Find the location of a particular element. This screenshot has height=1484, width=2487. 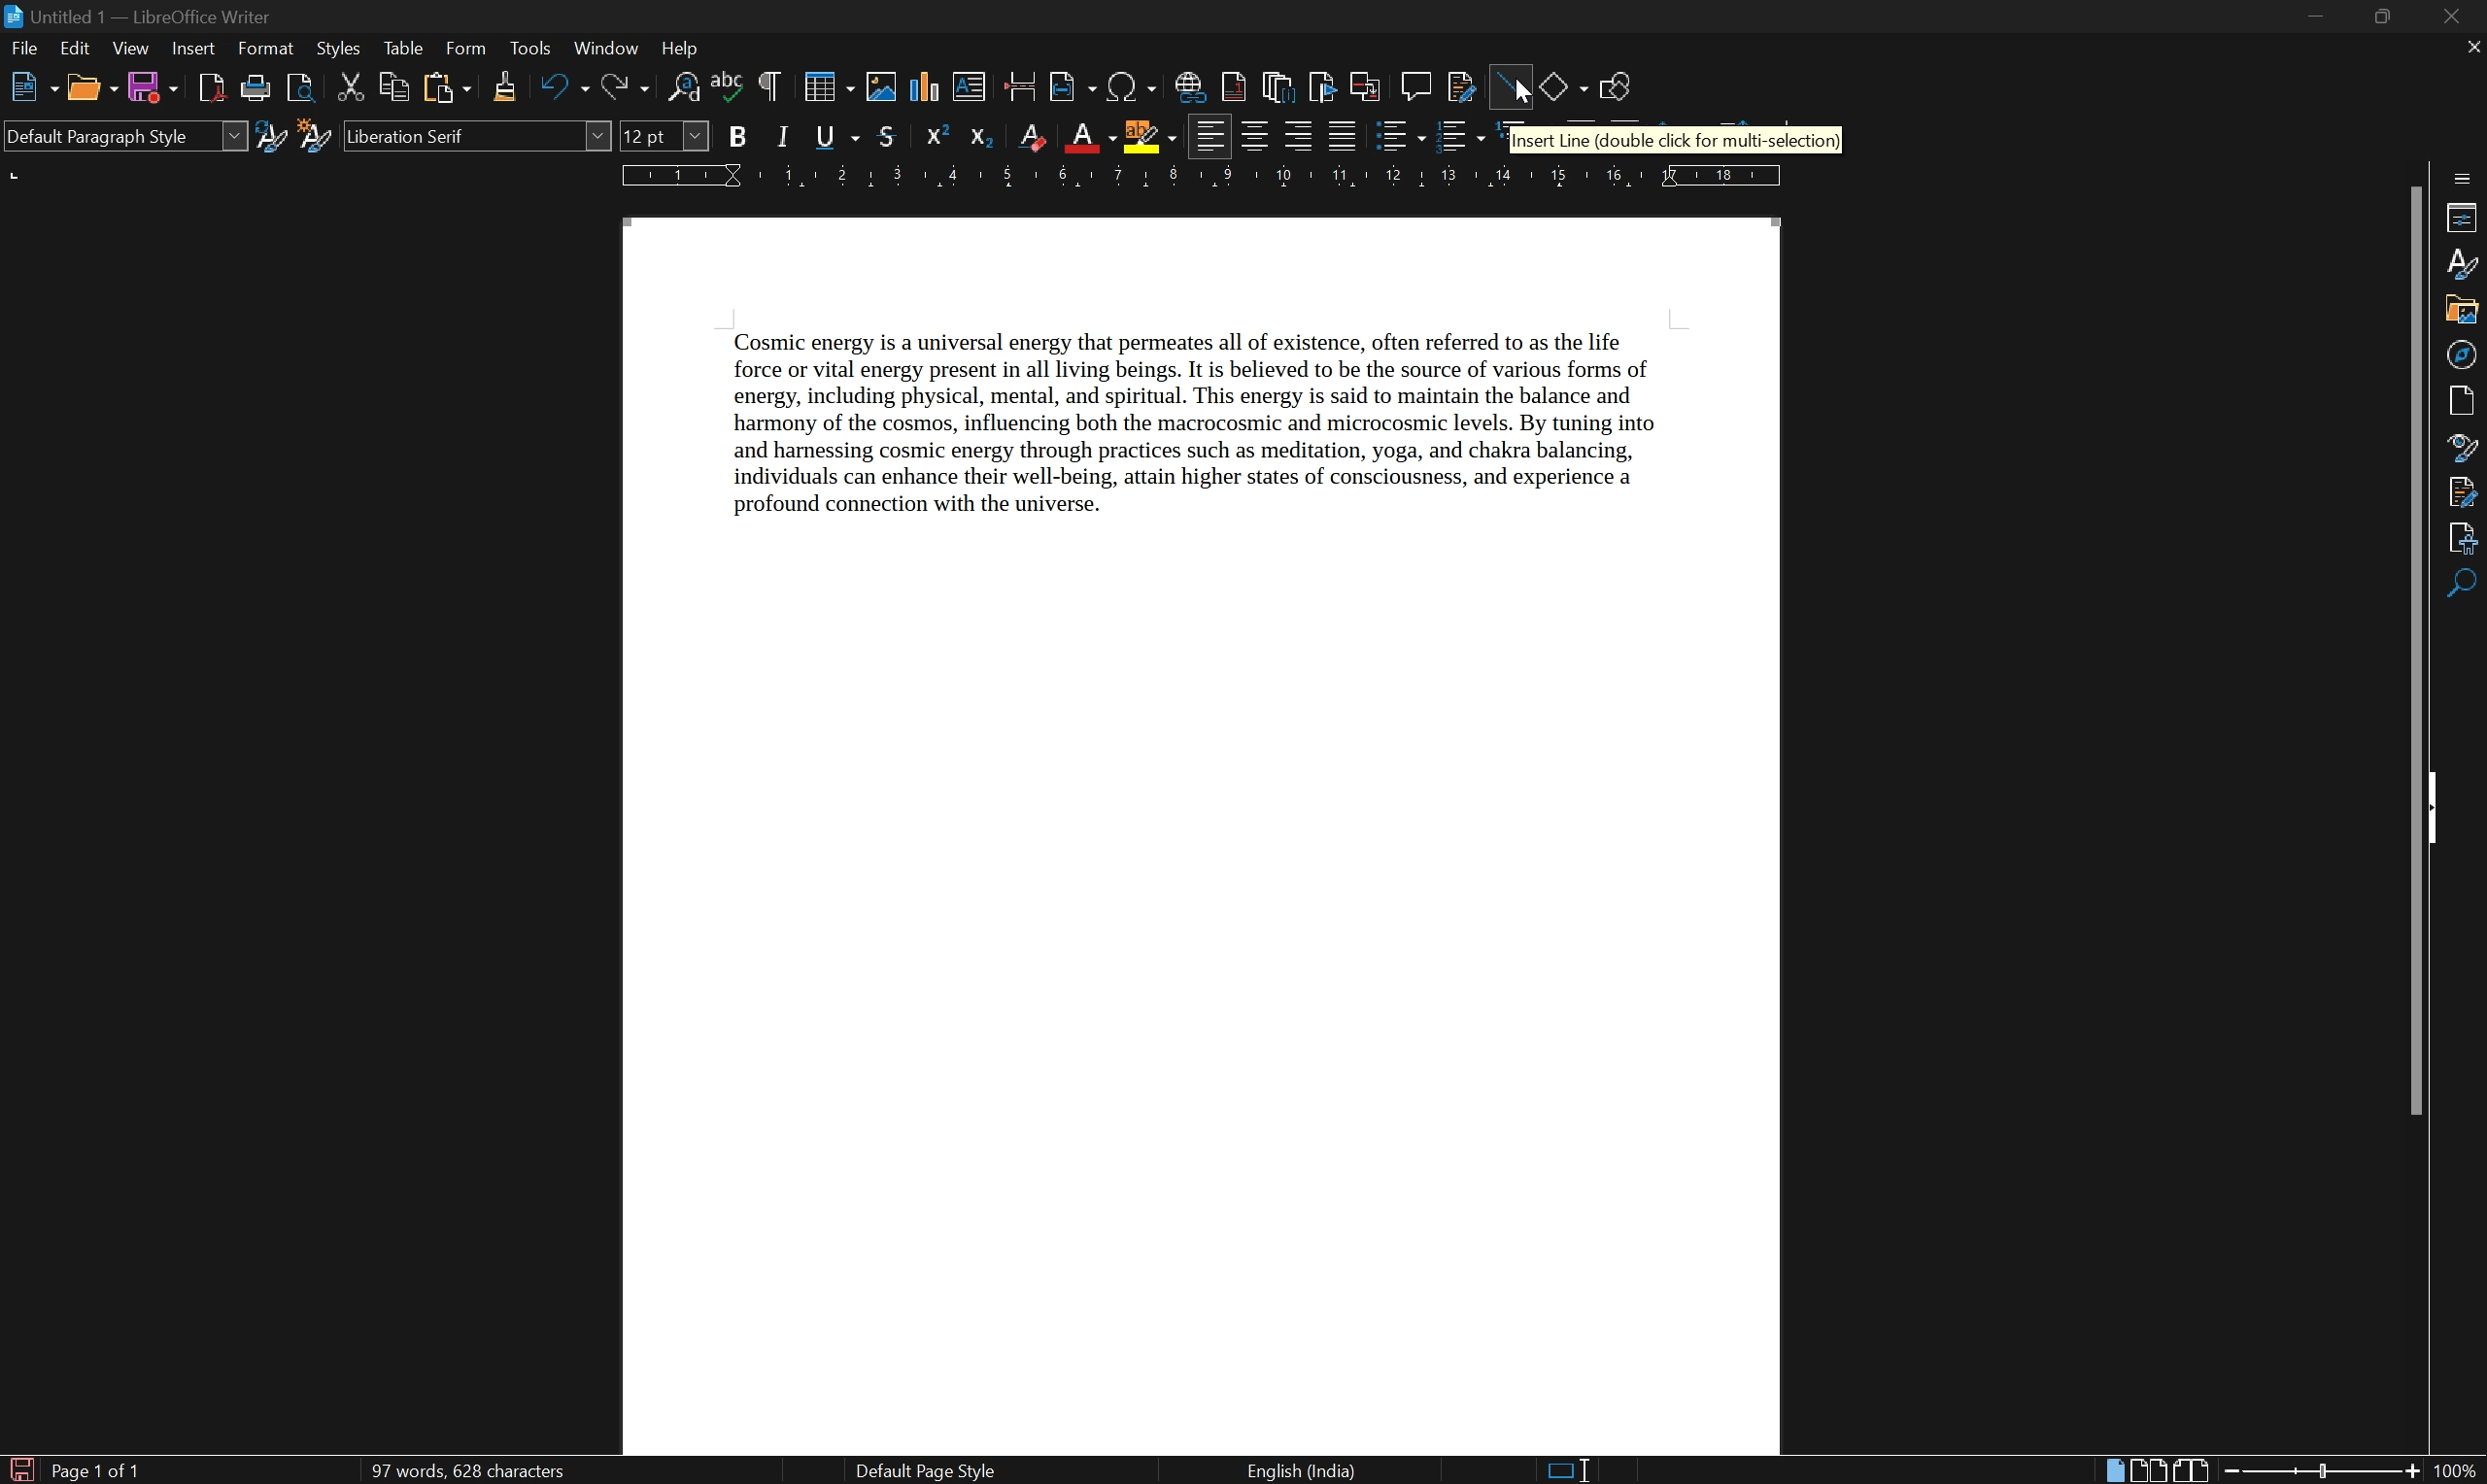

align left is located at coordinates (1213, 135).